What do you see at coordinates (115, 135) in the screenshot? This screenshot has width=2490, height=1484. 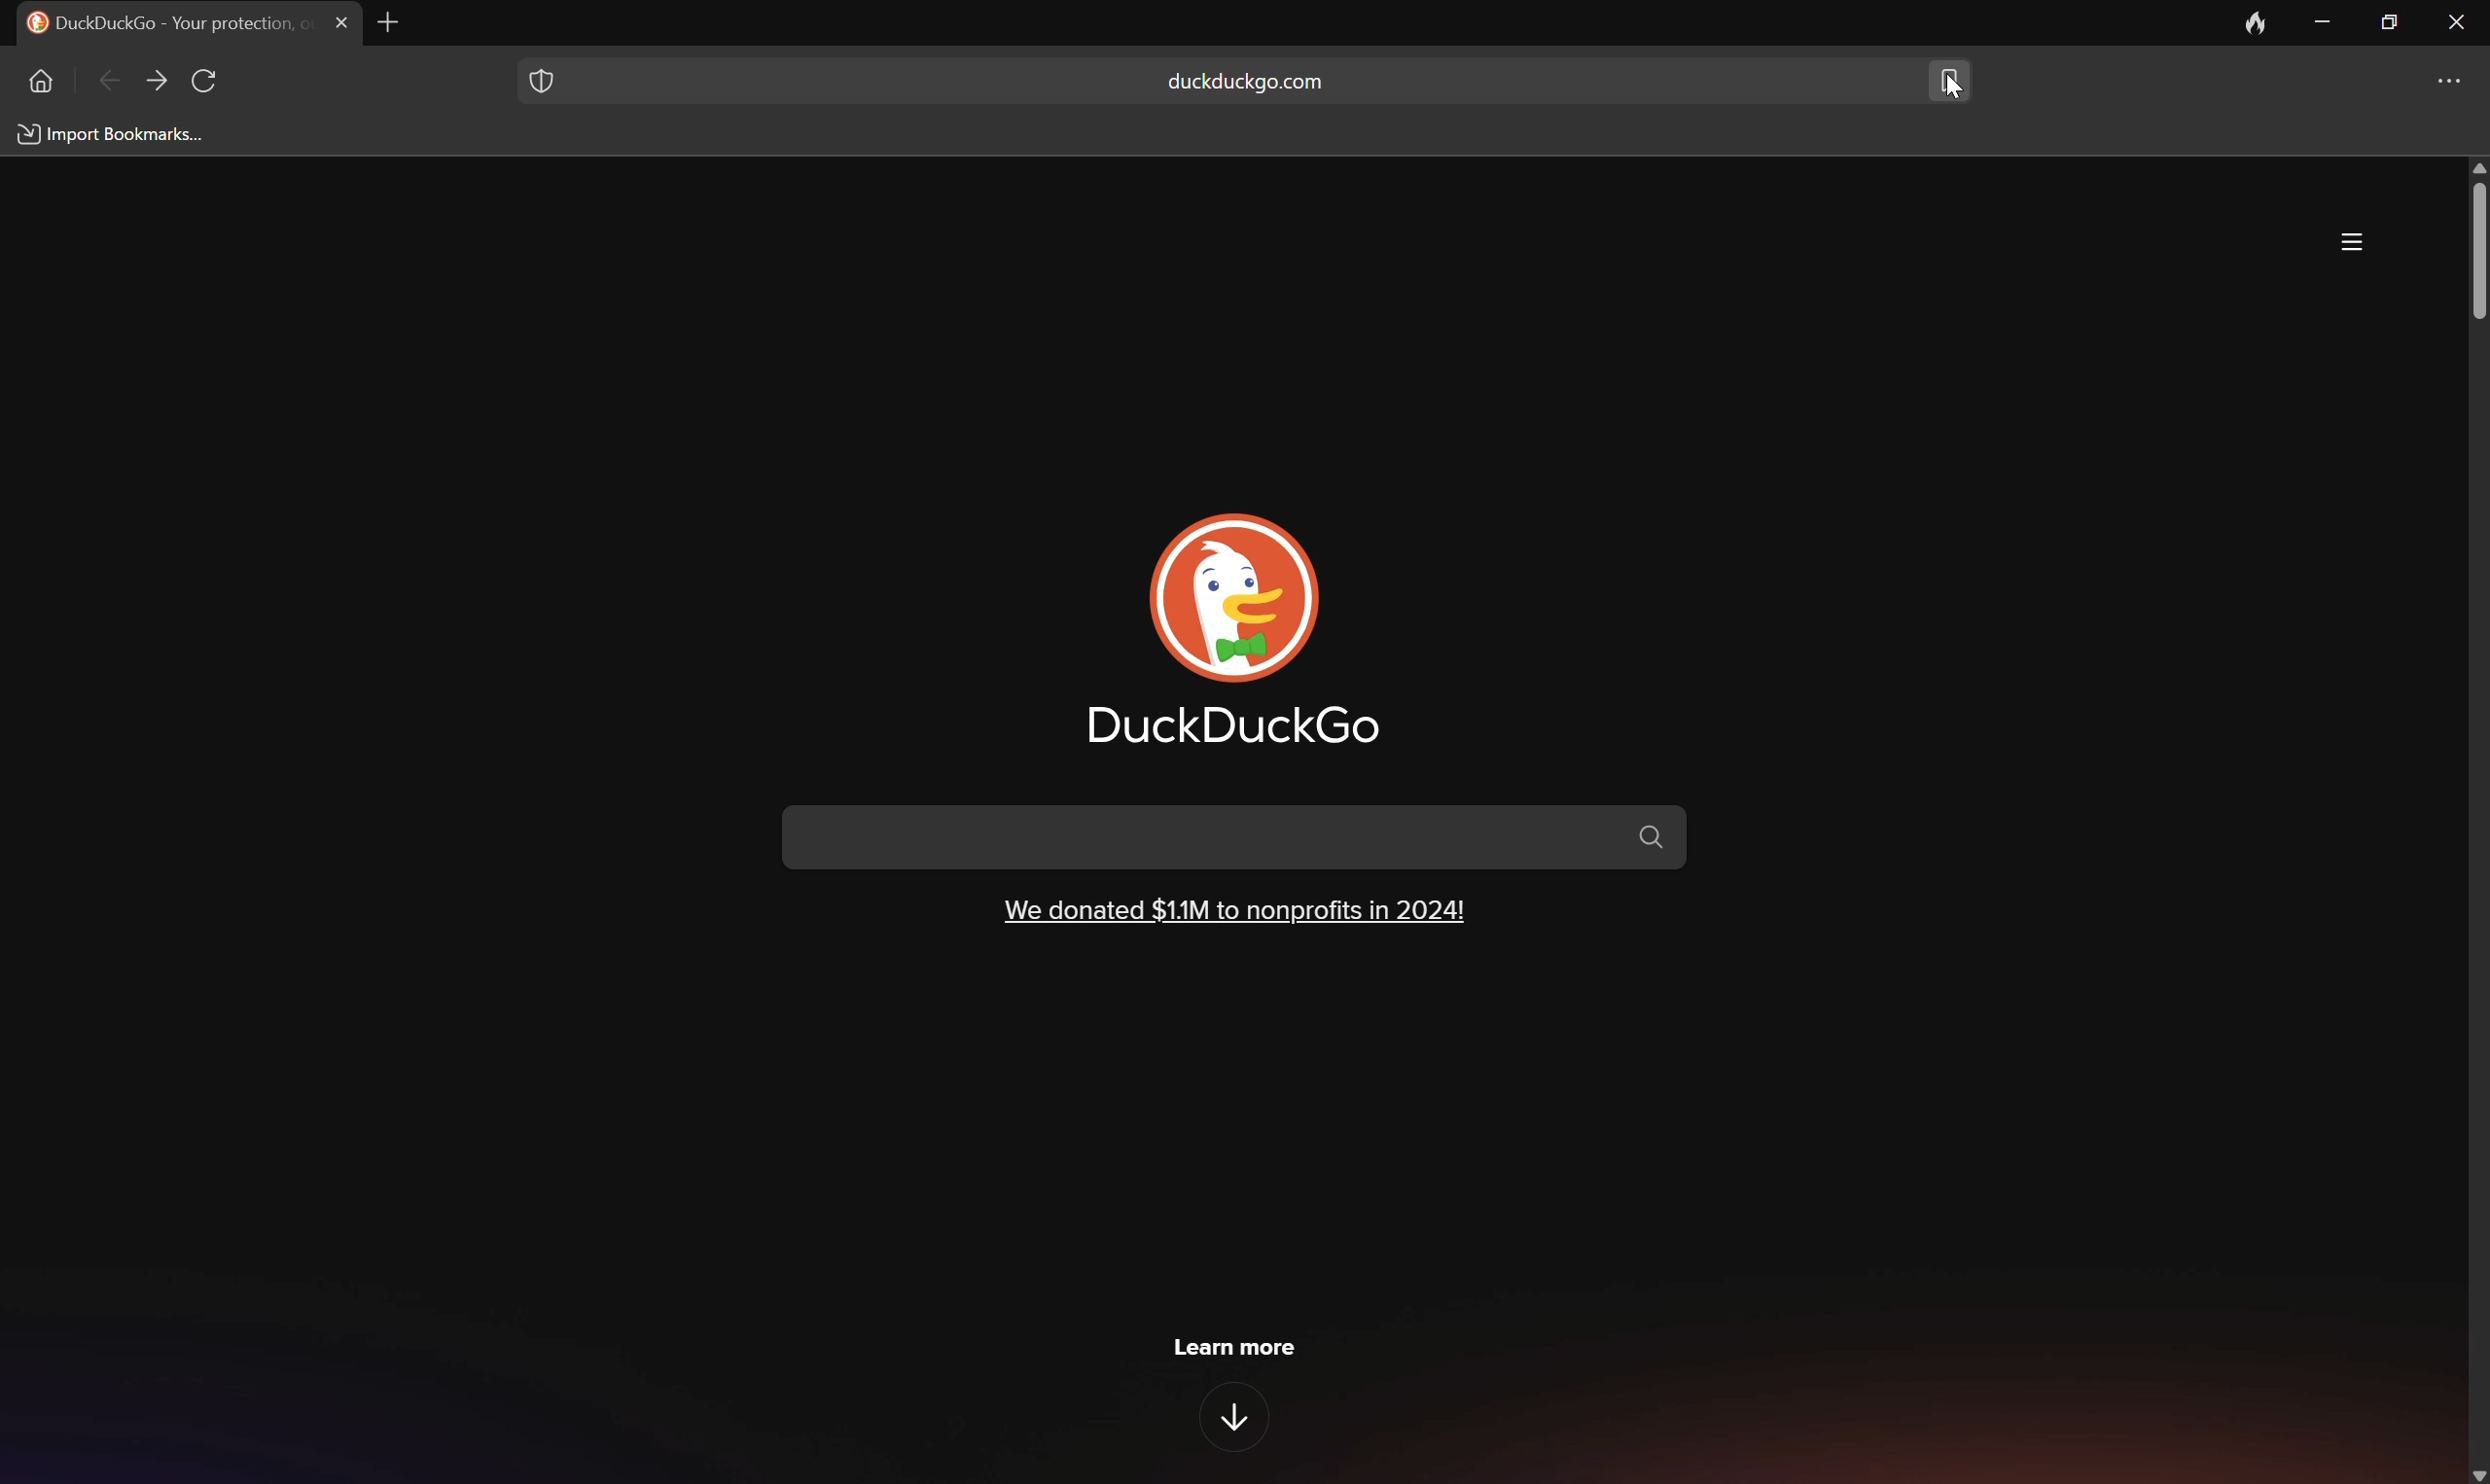 I see `Import Bookmarks` at bounding box center [115, 135].